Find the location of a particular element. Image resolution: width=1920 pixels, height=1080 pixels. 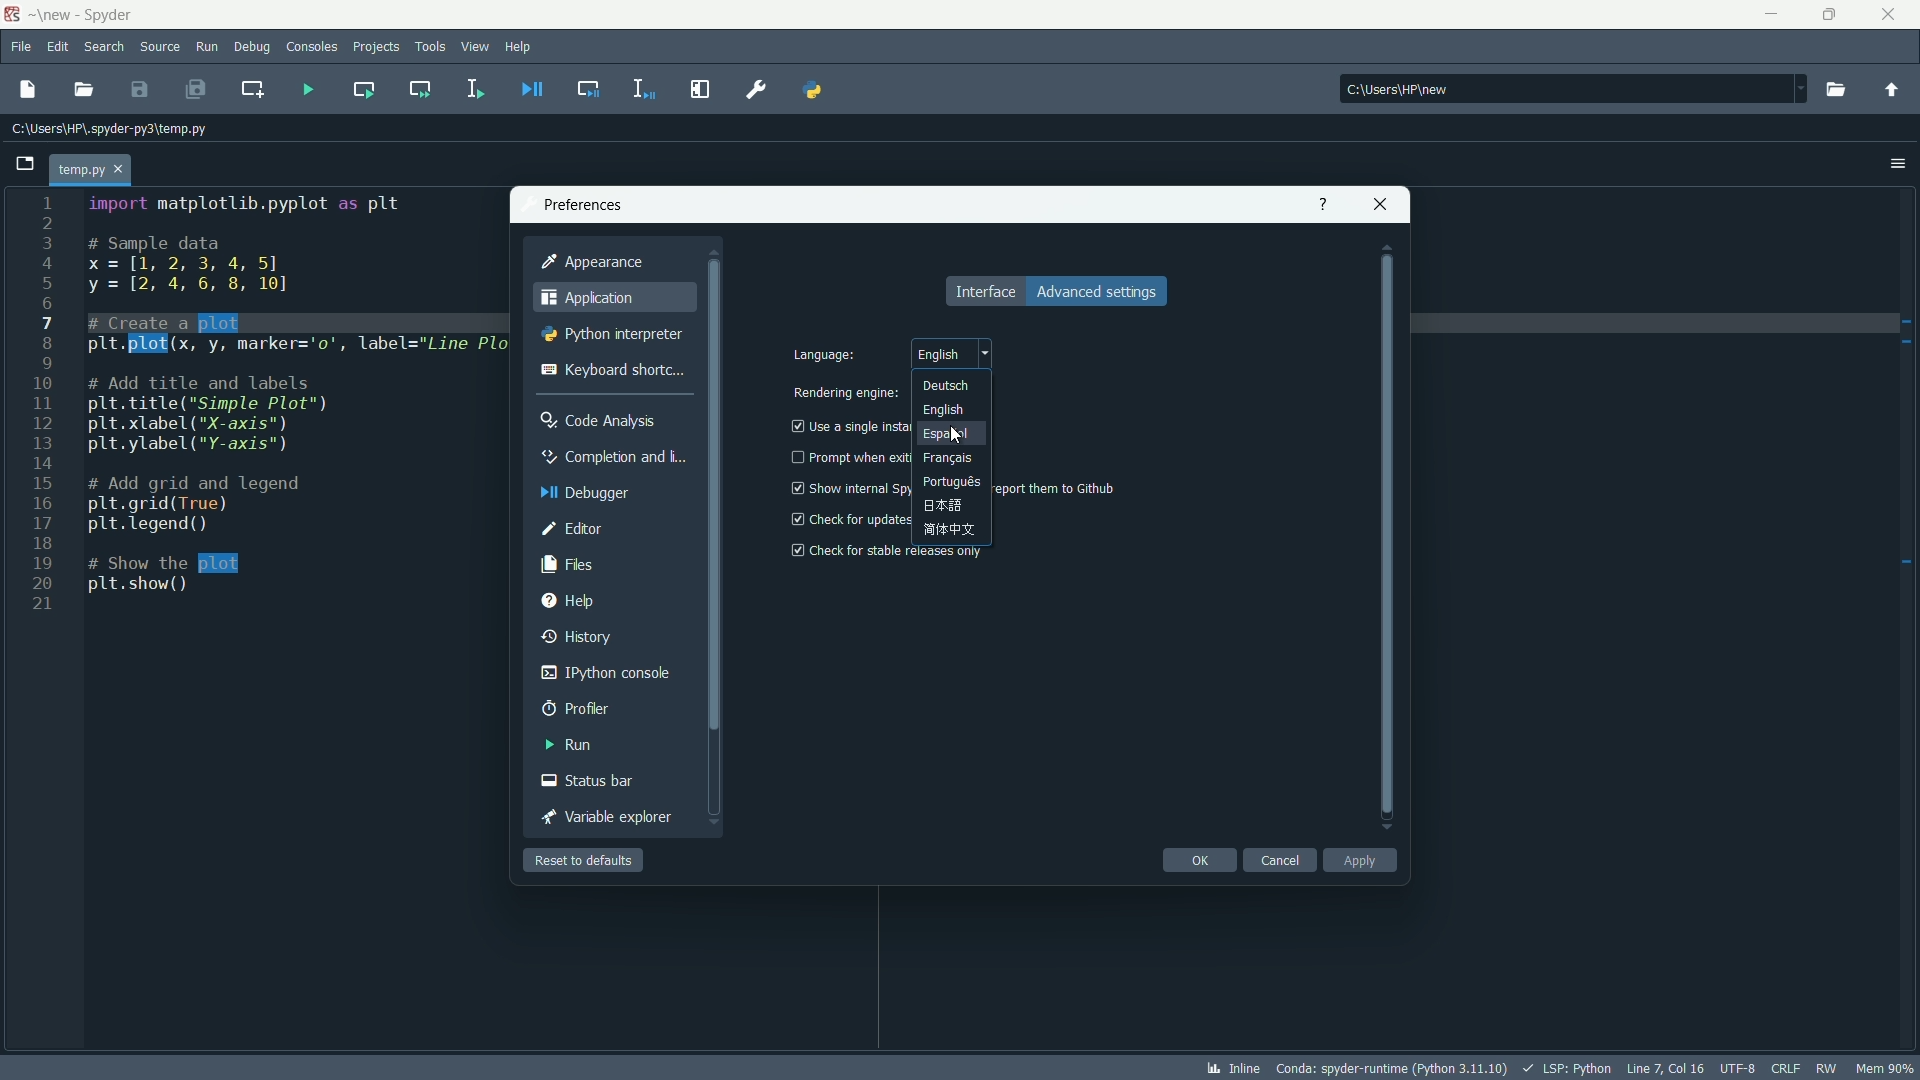

open file is located at coordinates (85, 90).